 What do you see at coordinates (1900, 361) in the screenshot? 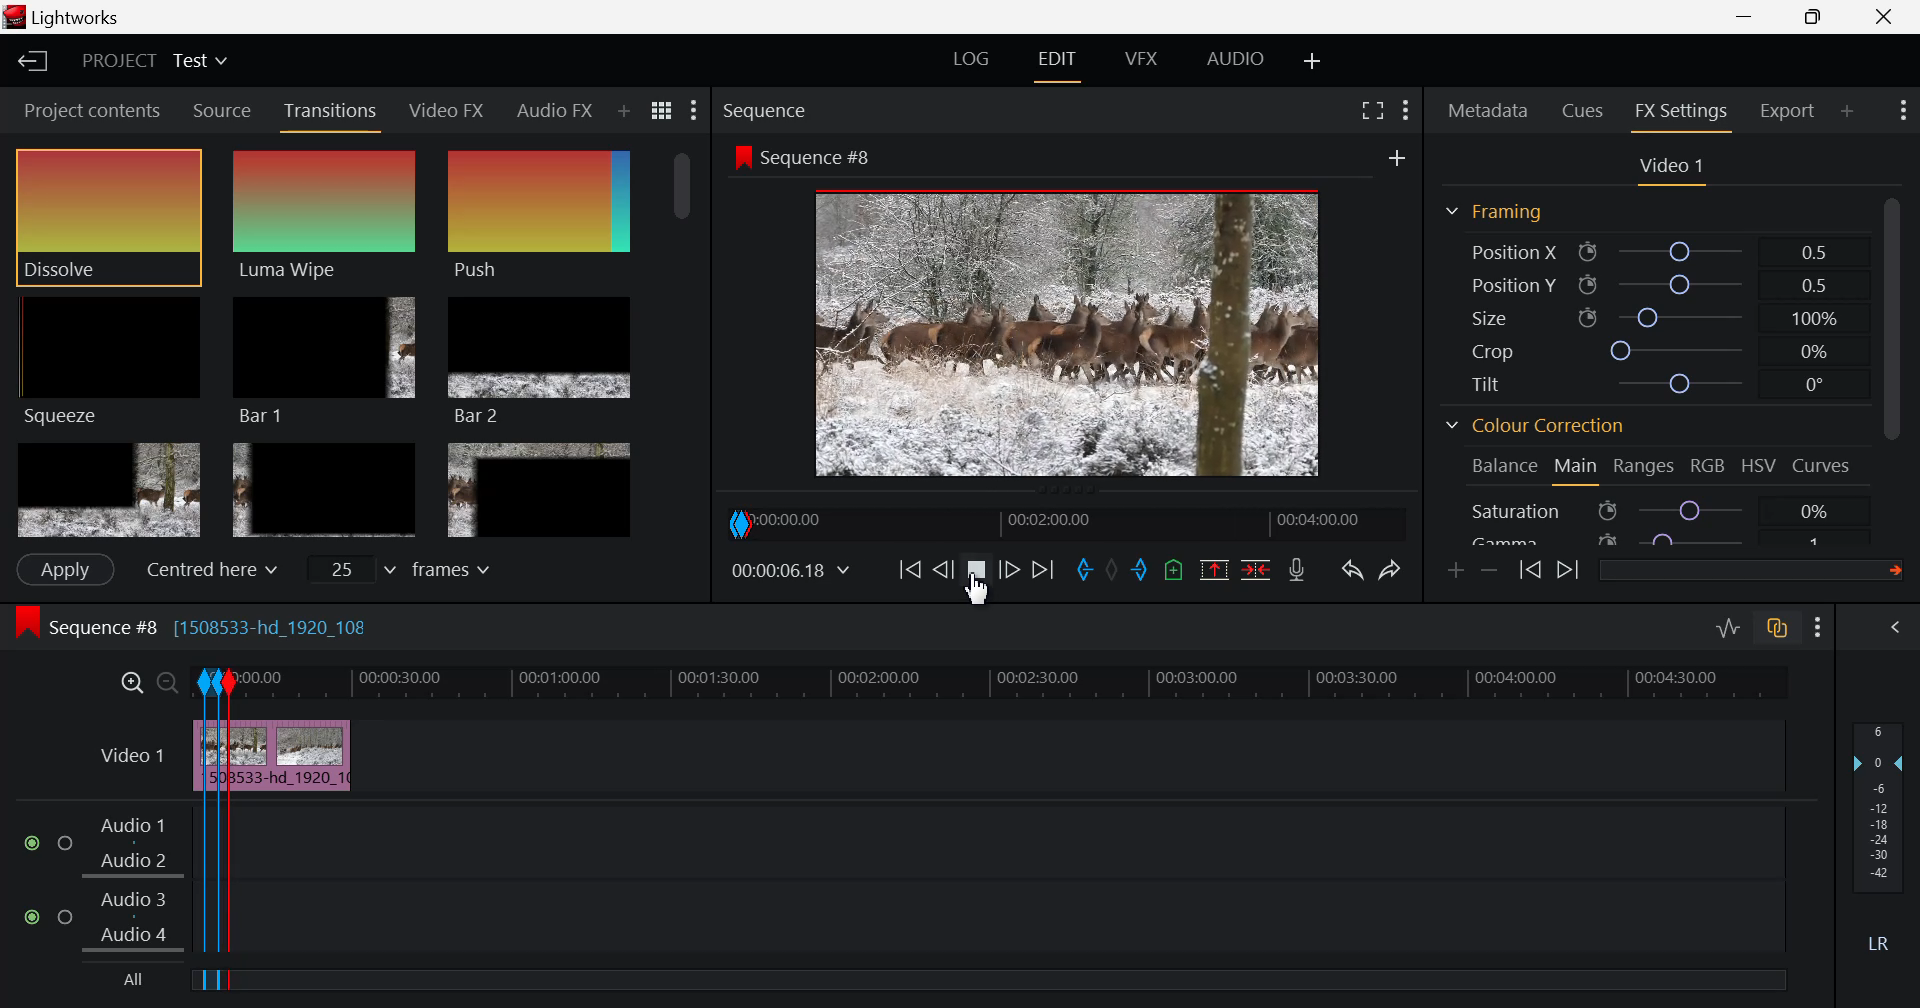
I see `Scroll Bar` at bounding box center [1900, 361].